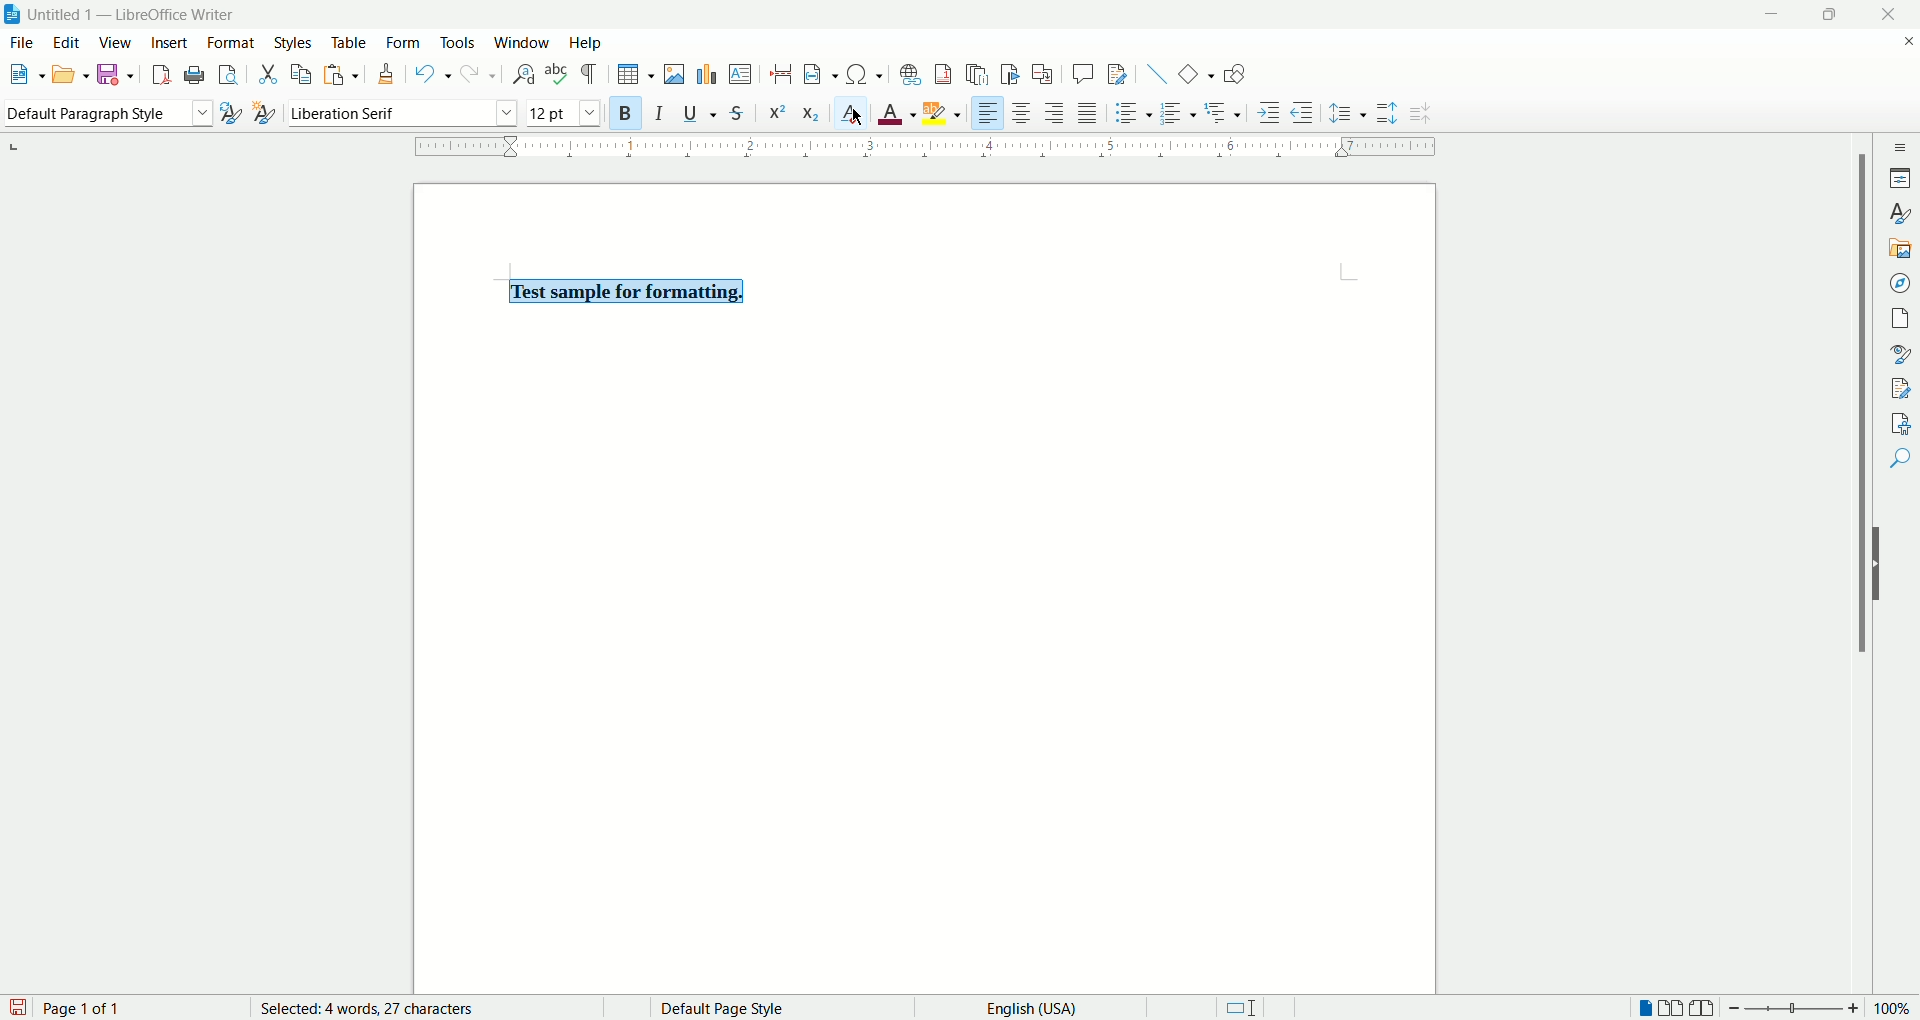 The image size is (1920, 1020). I want to click on draw function, so click(1237, 74).